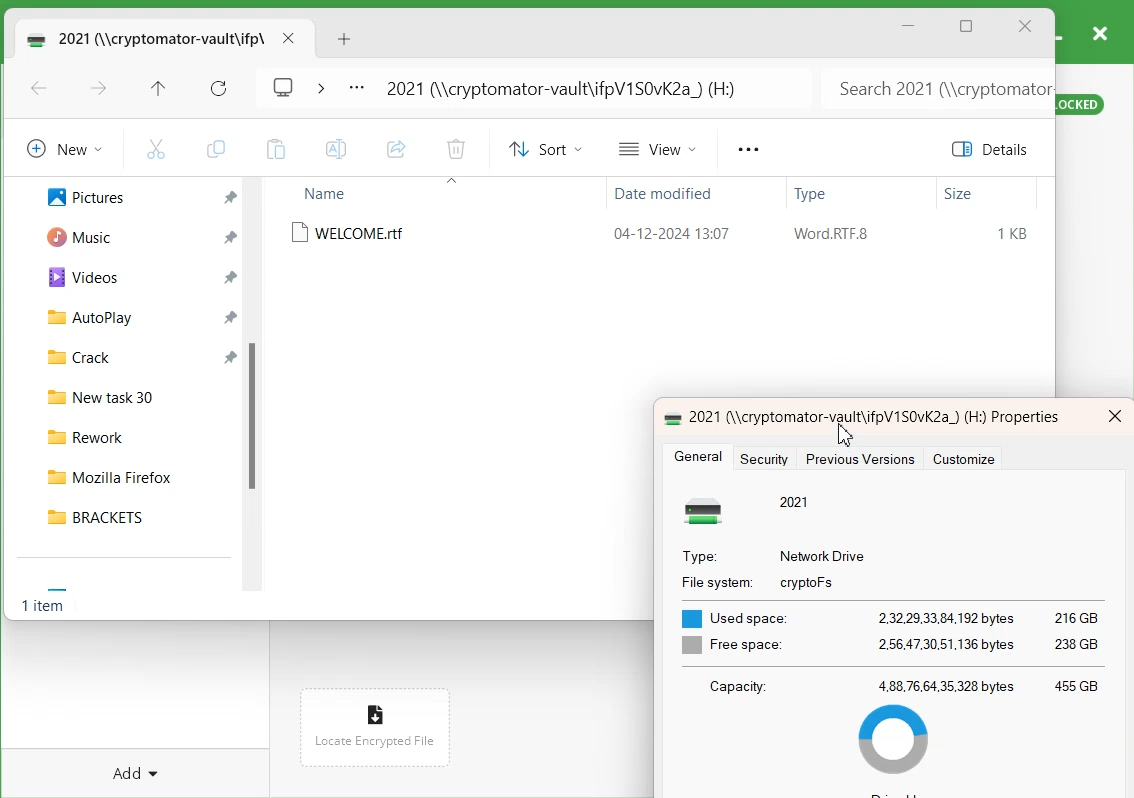  Describe the element at coordinates (288, 38) in the screenshot. I see `close` at that location.